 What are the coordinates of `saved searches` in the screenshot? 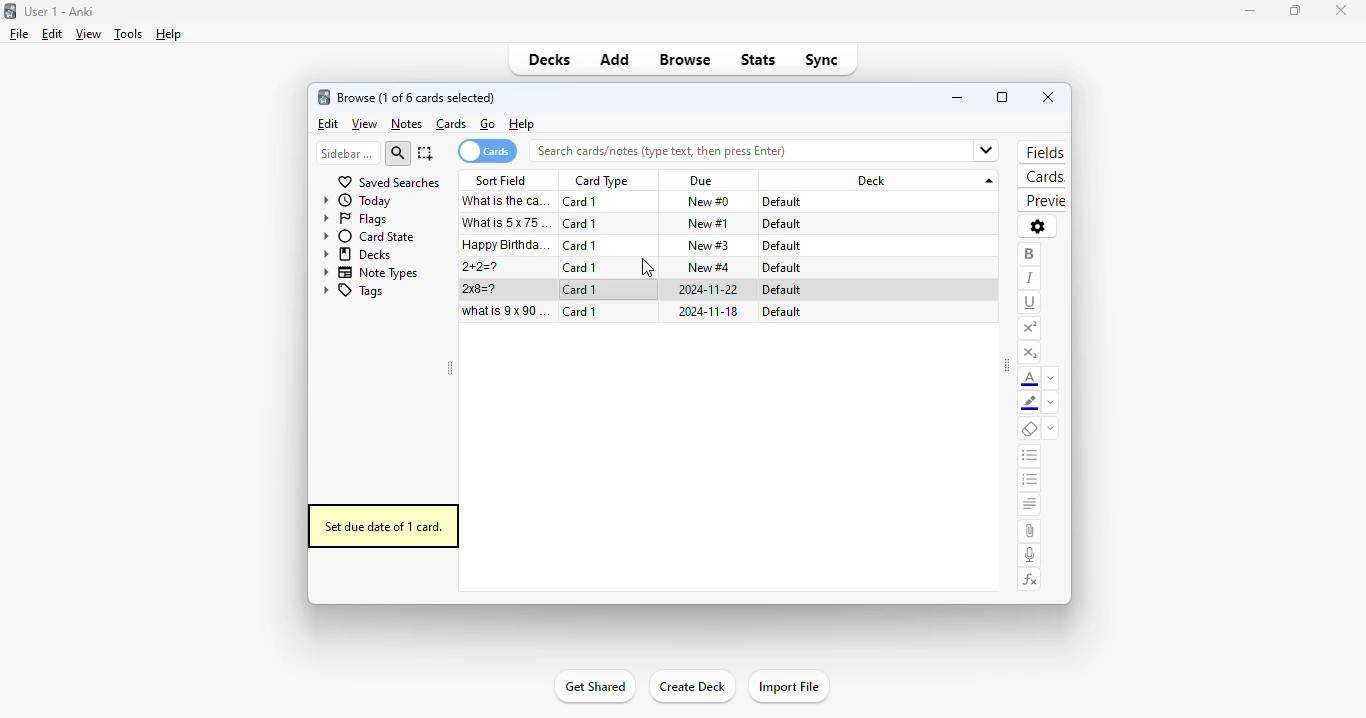 It's located at (388, 182).